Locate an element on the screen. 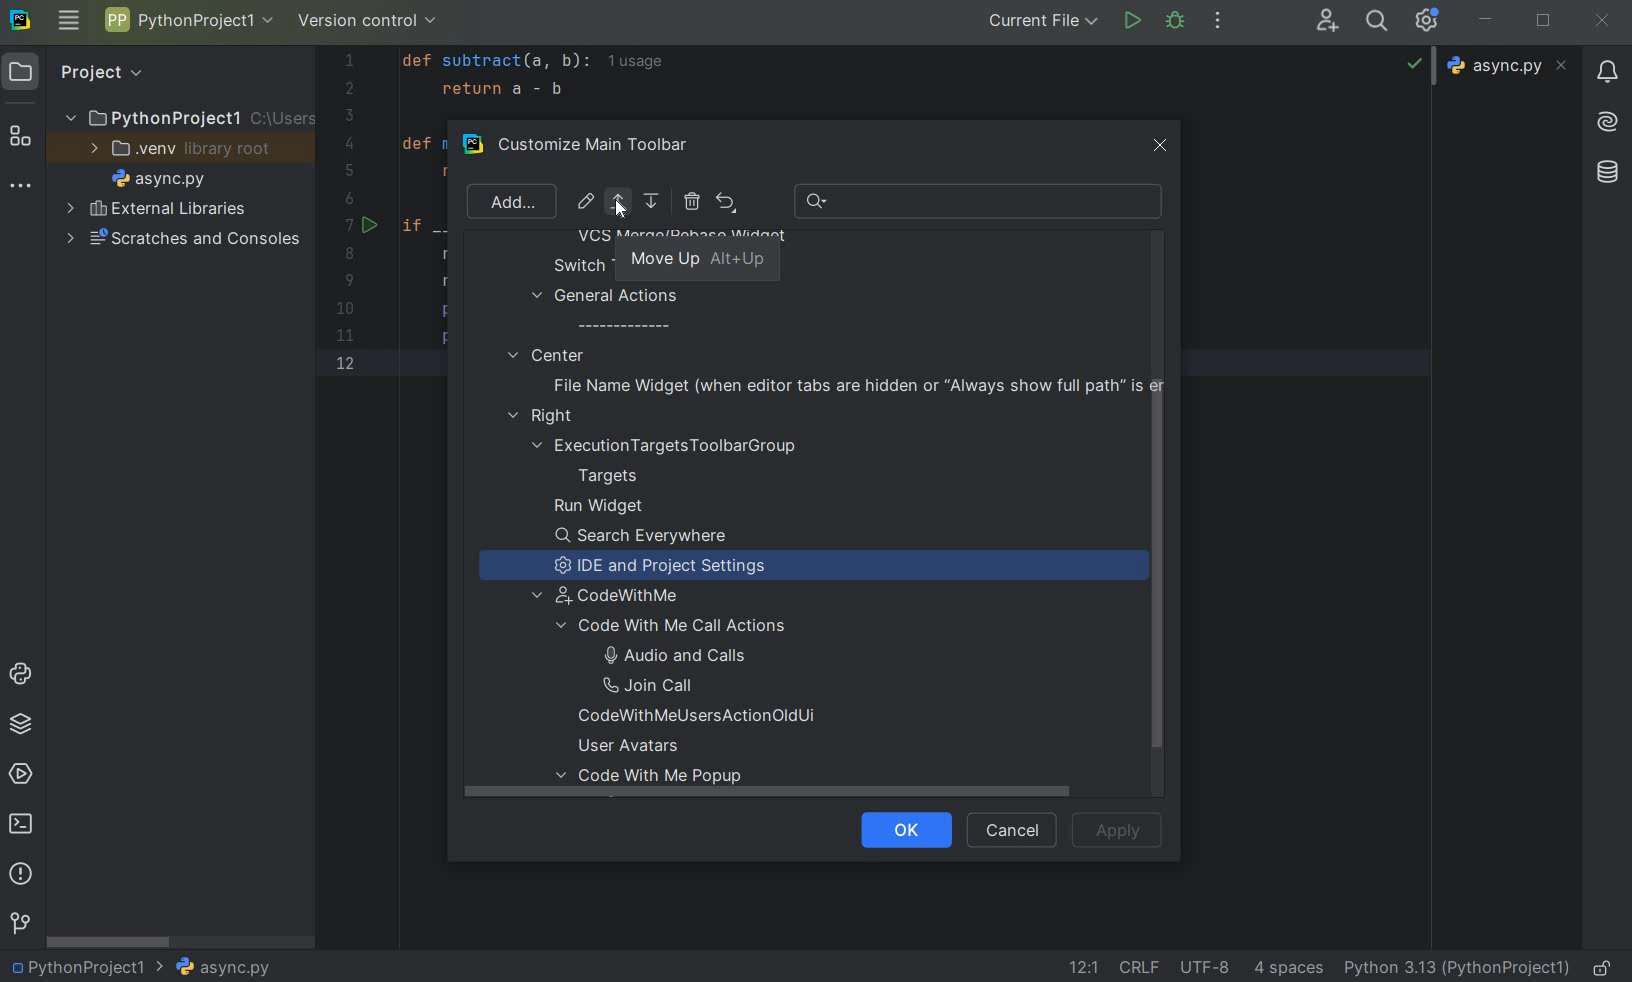 Image resolution: width=1632 pixels, height=982 pixels. MAIN MENU is located at coordinates (67, 22).